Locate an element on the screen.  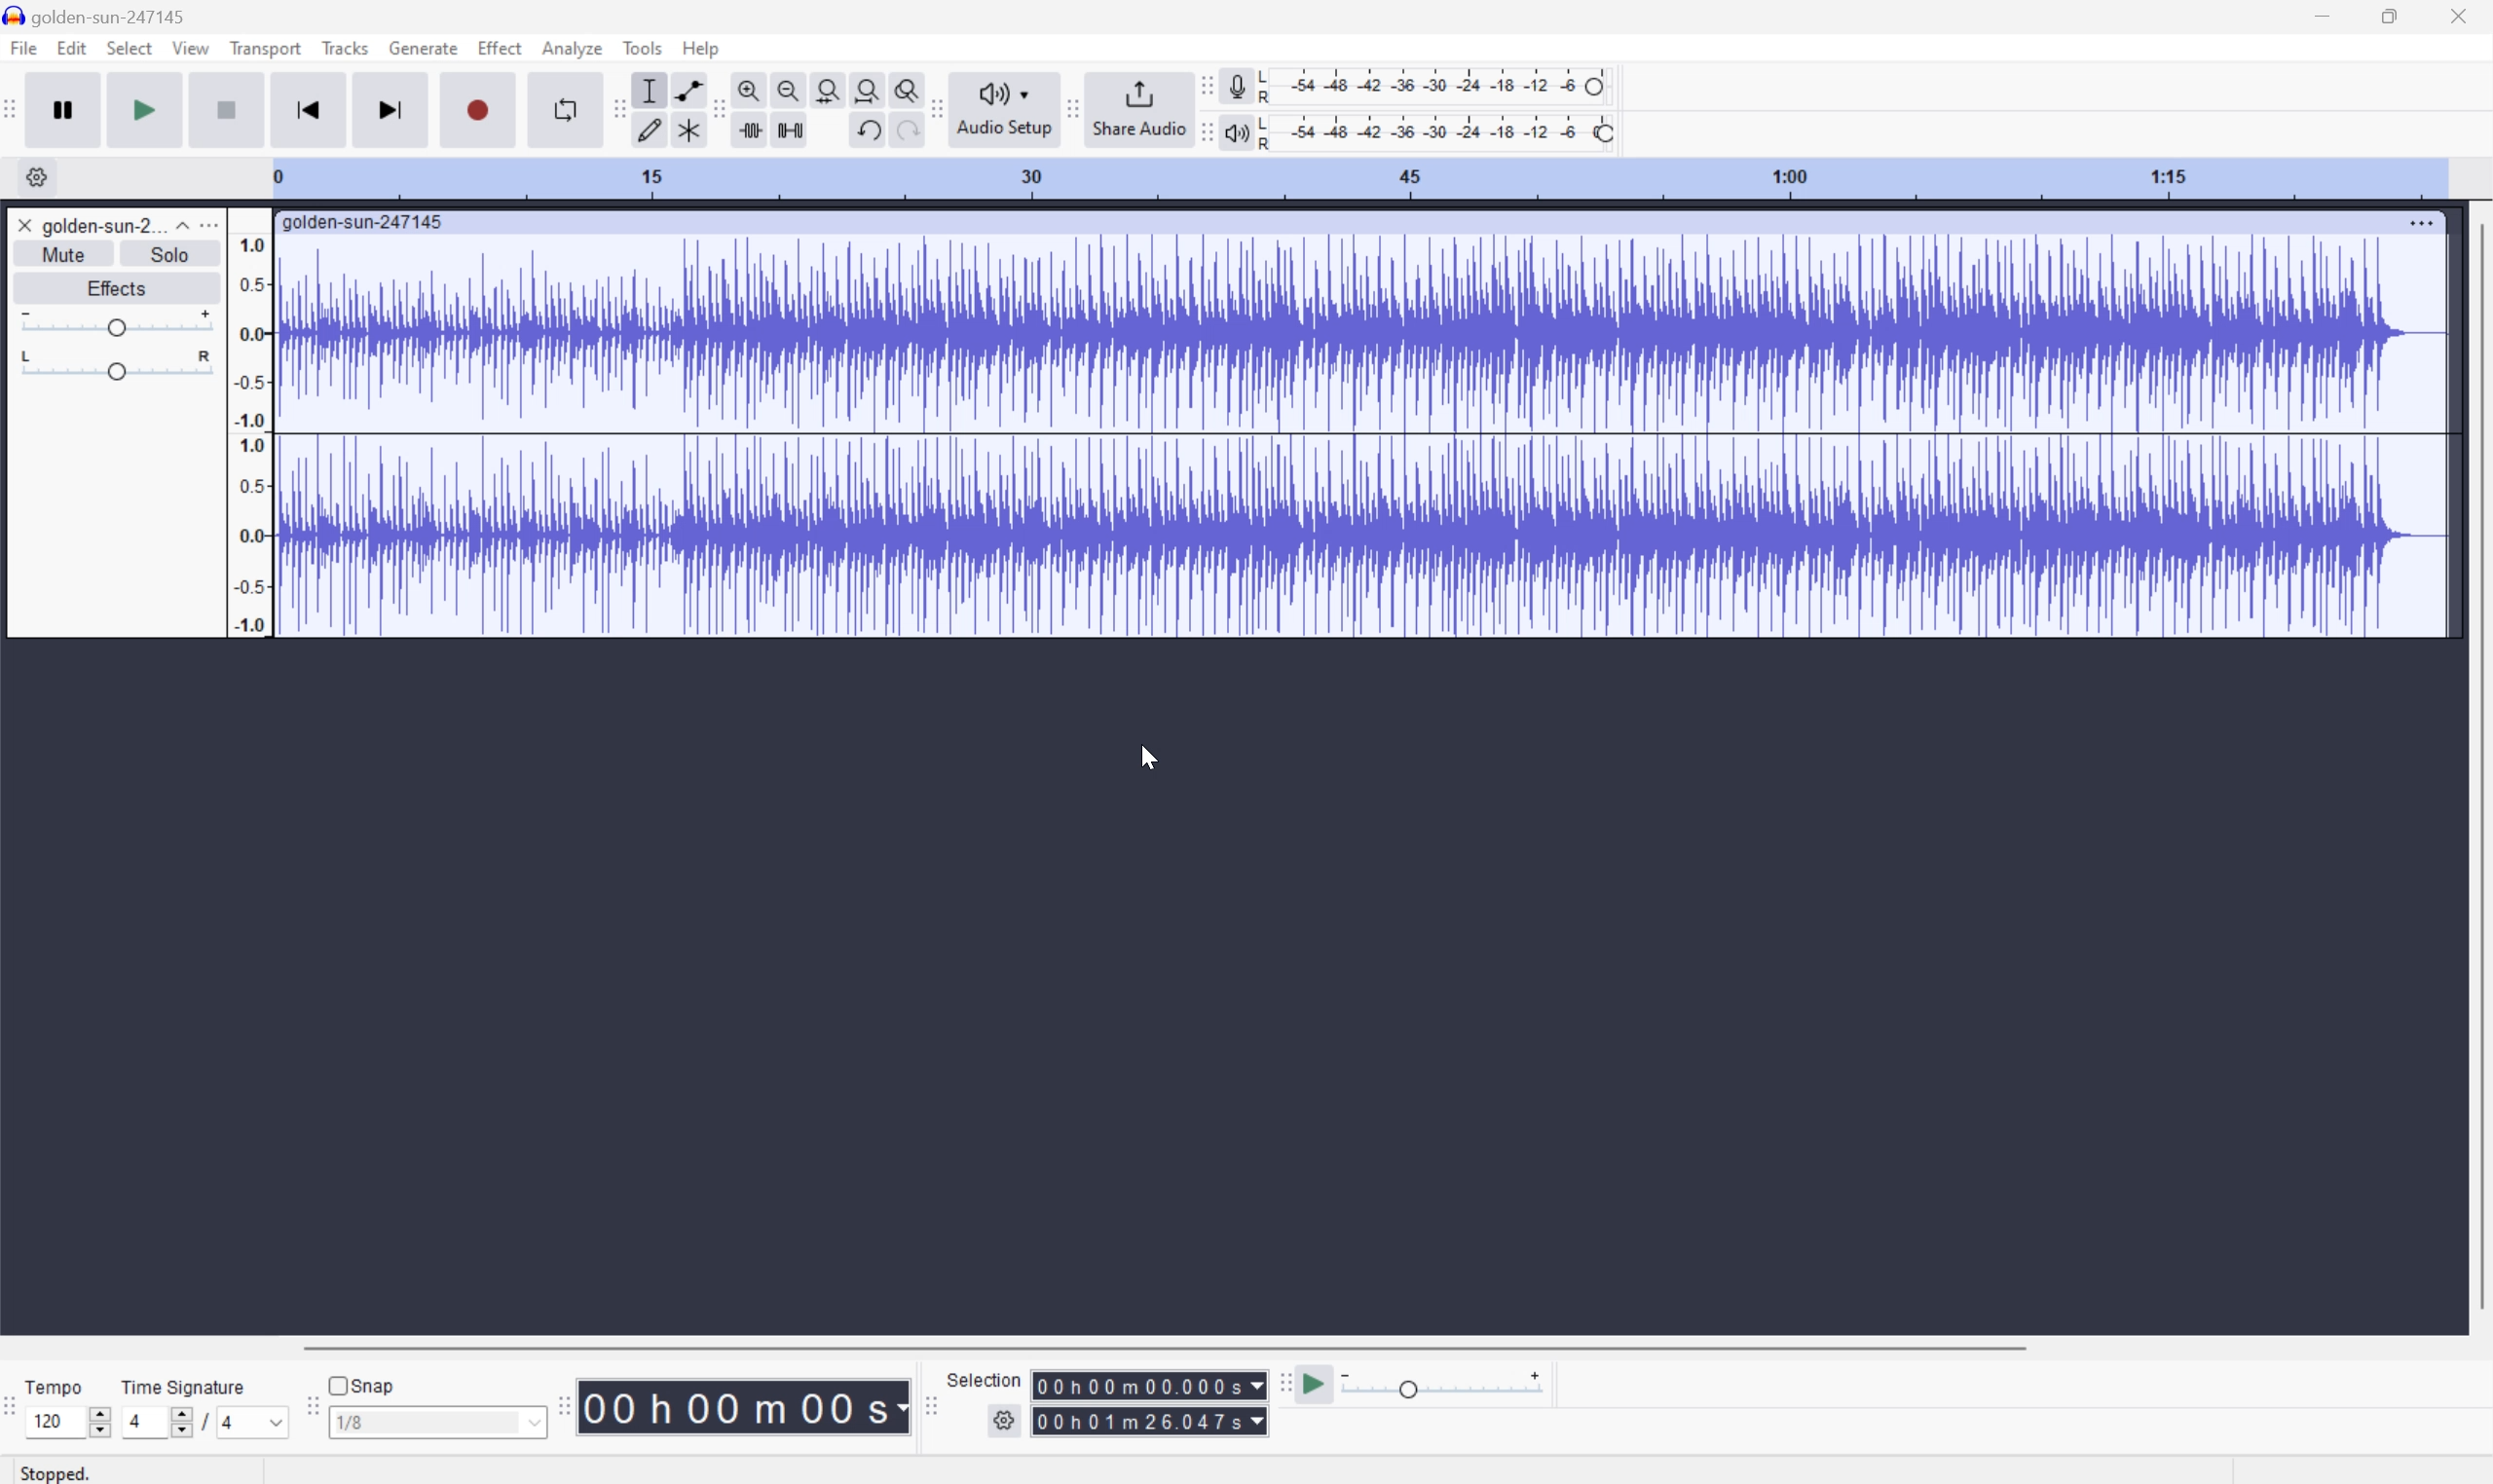
golden-sun-247145 is located at coordinates (365, 223).